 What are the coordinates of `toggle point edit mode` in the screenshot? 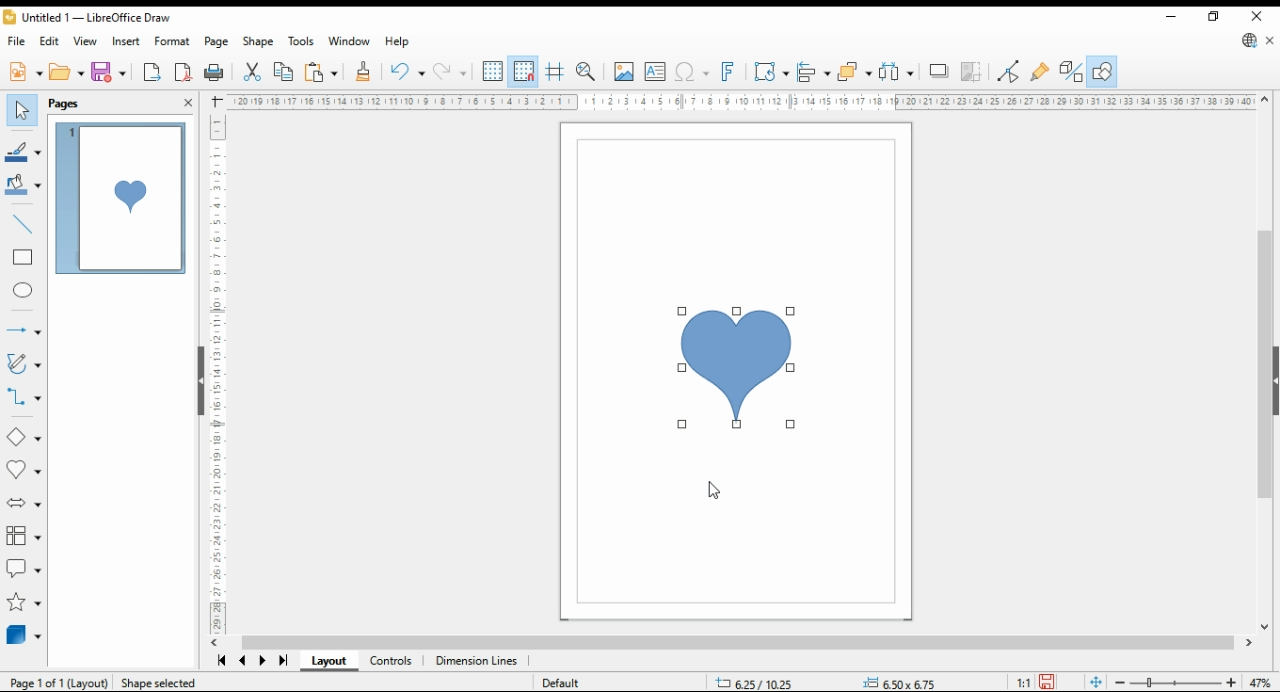 It's located at (1010, 73).